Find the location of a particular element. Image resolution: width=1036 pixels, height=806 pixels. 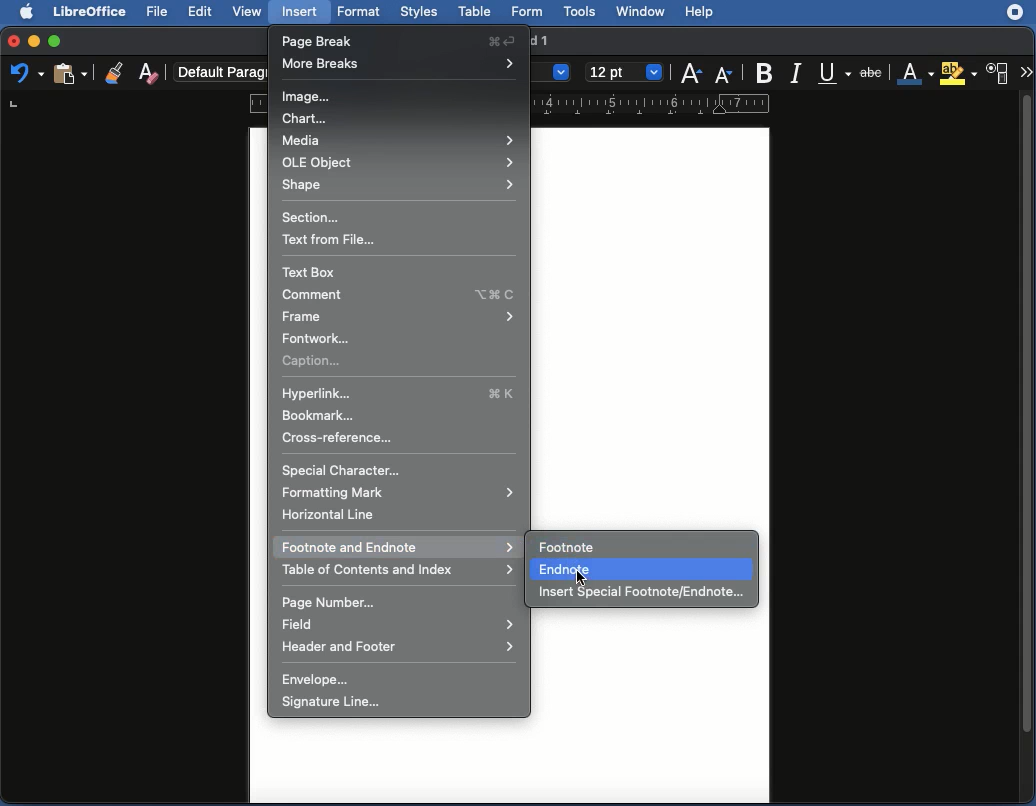

LibreOffice is located at coordinates (91, 12).